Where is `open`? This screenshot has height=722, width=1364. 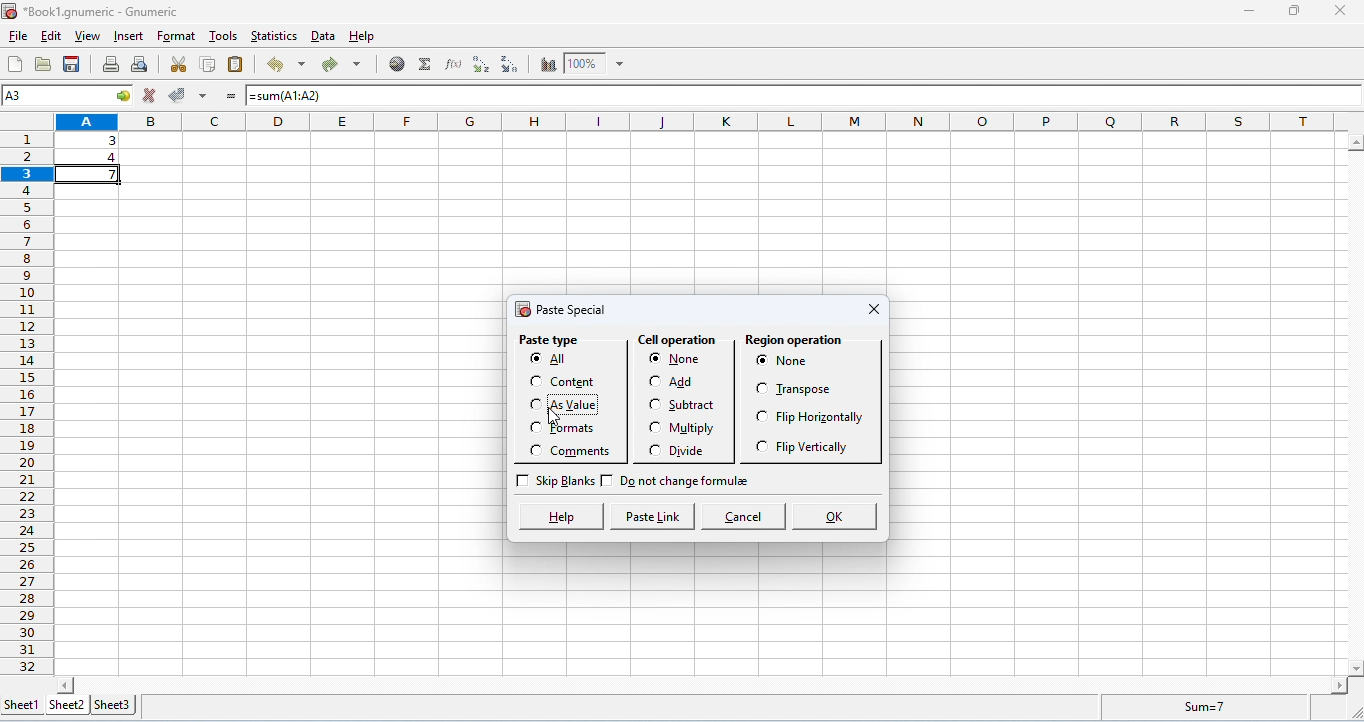 open is located at coordinates (43, 64).